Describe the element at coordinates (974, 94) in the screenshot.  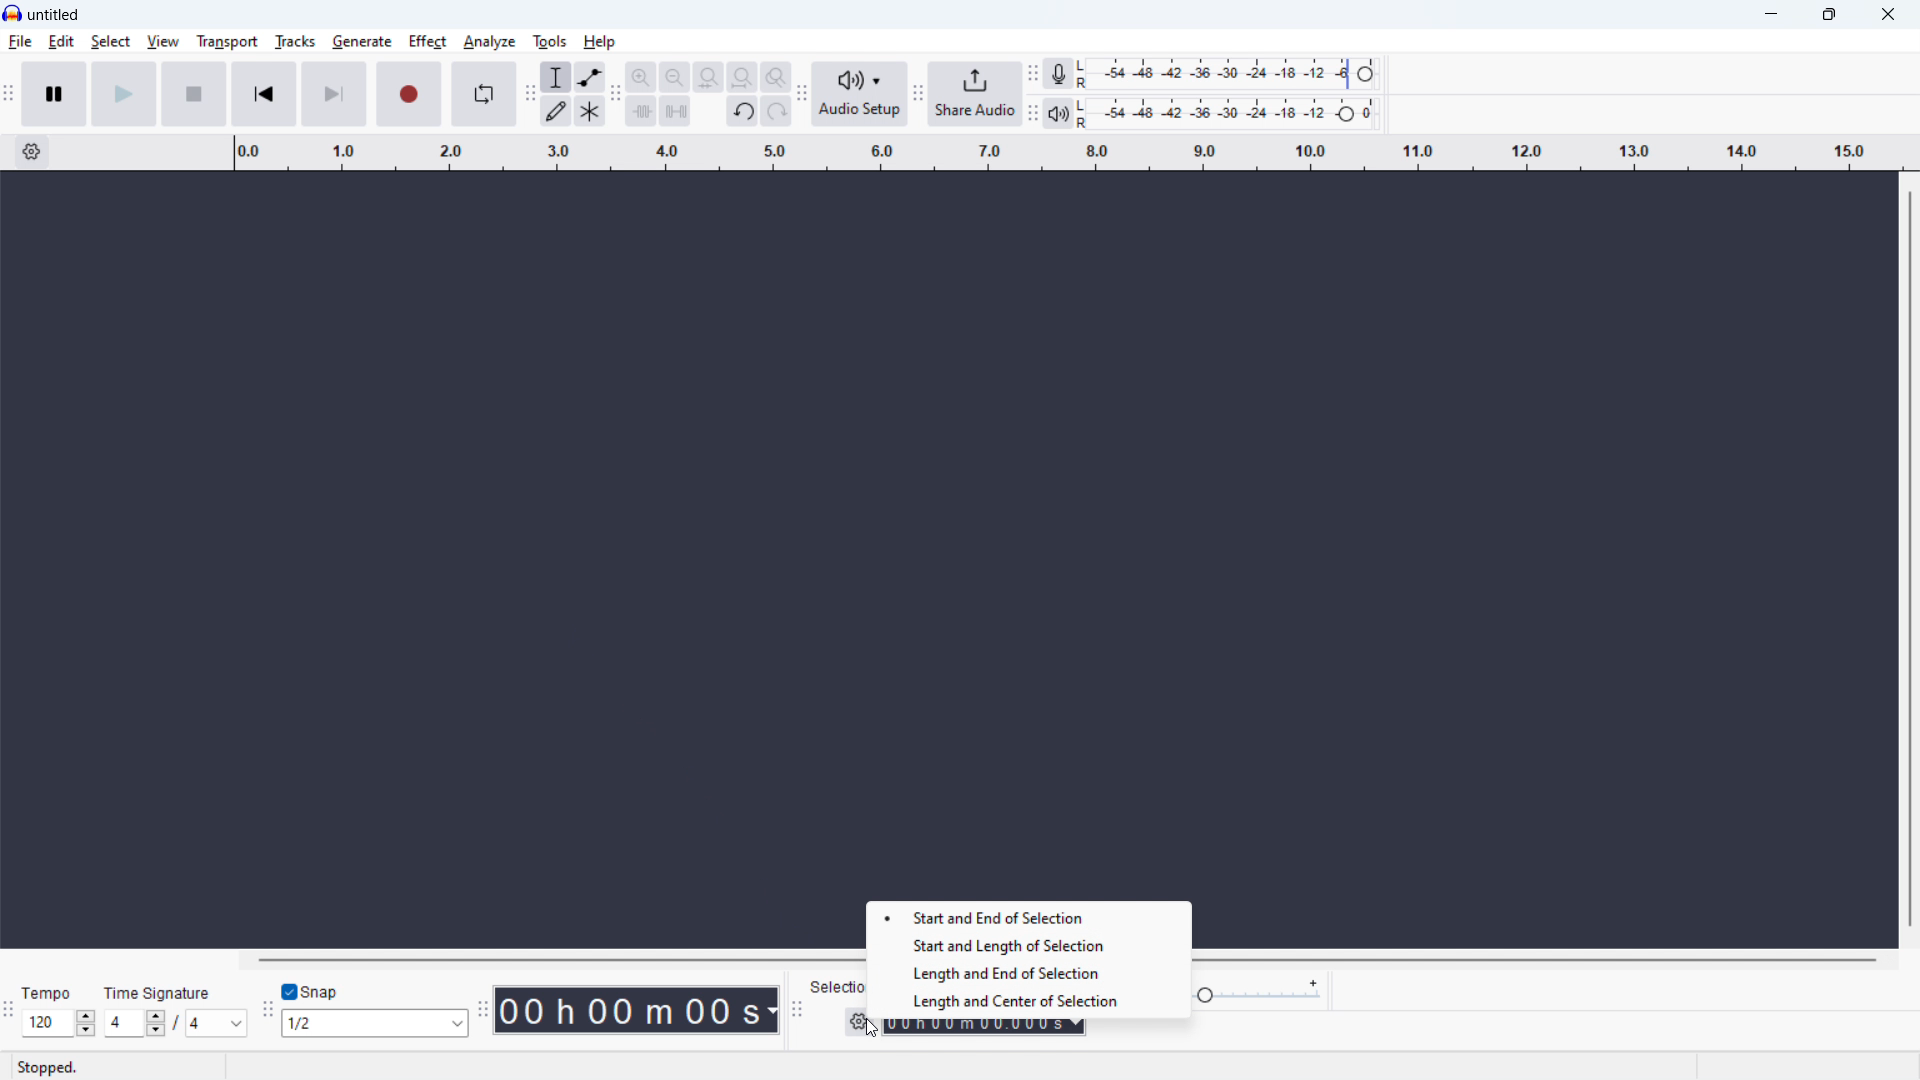
I see `share audio` at that location.